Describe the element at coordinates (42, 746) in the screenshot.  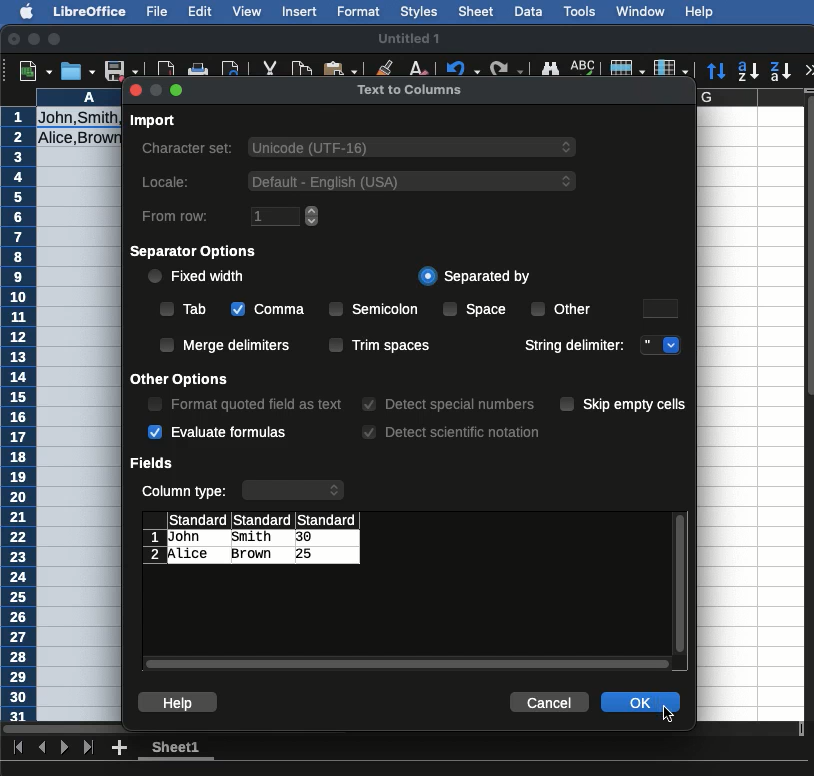
I see `Previous sheet` at that location.